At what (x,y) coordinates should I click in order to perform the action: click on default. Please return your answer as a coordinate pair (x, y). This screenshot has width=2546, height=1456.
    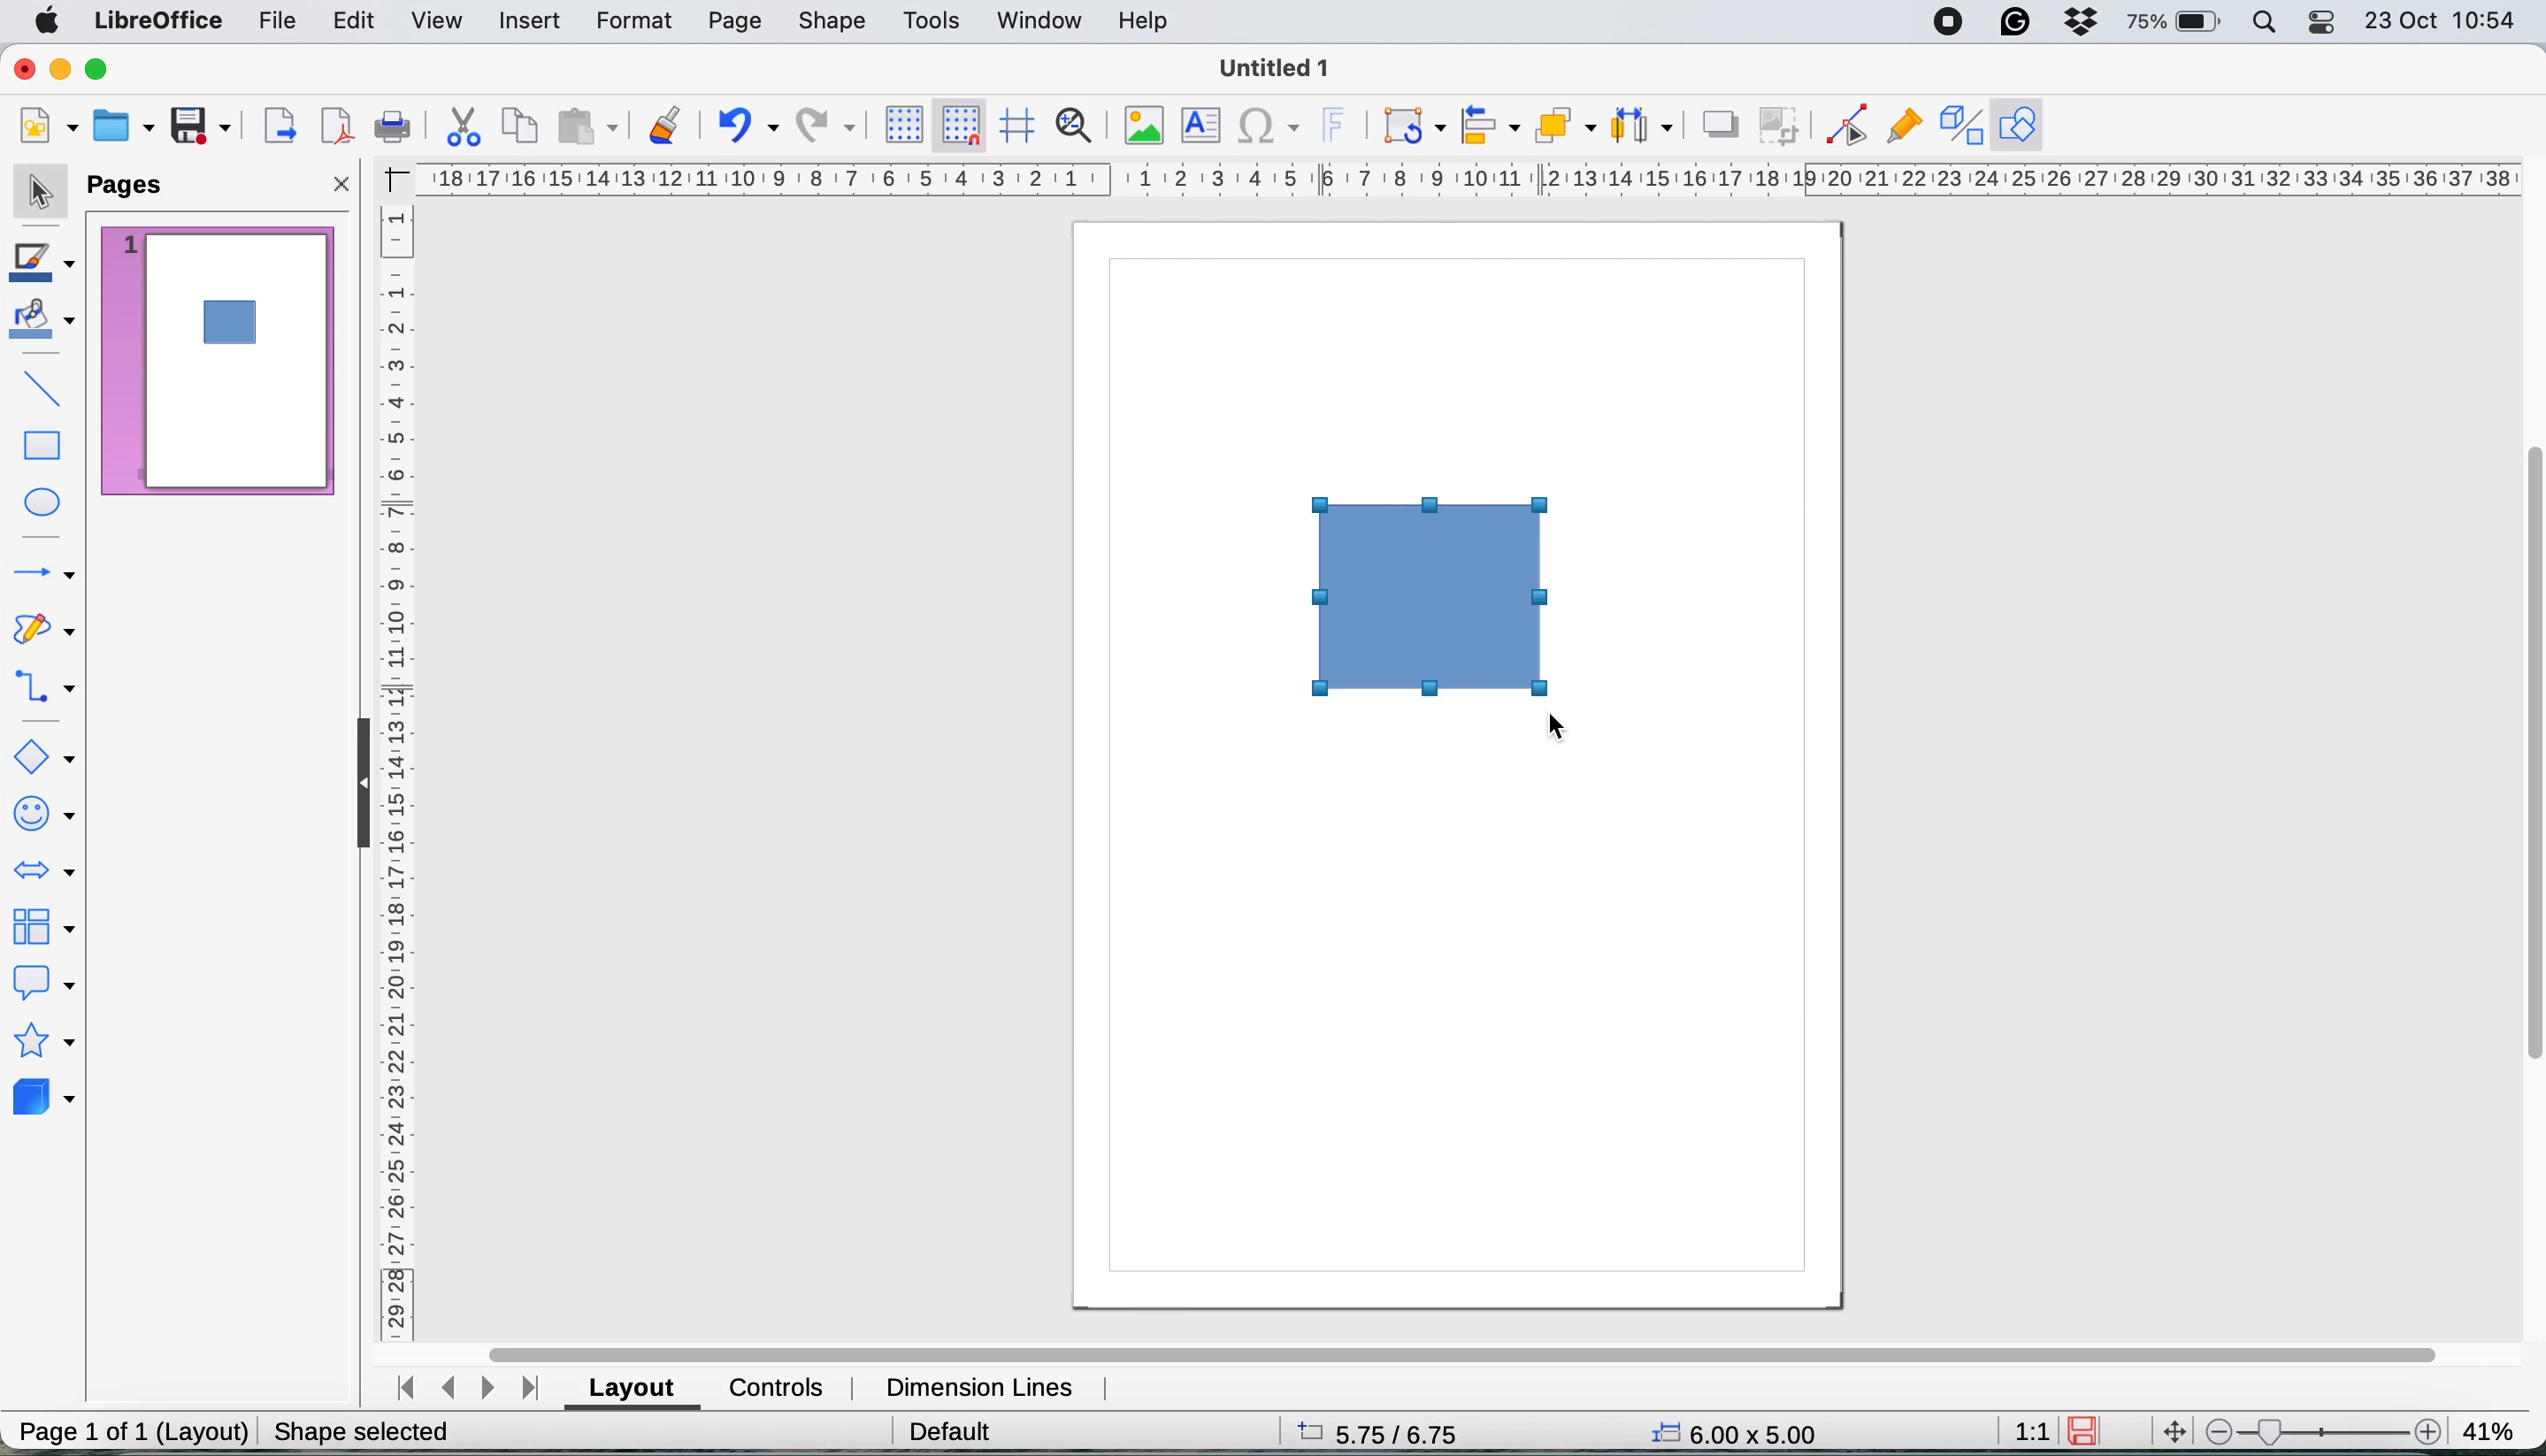
    Looking at the image, I should click on (923, 1429).